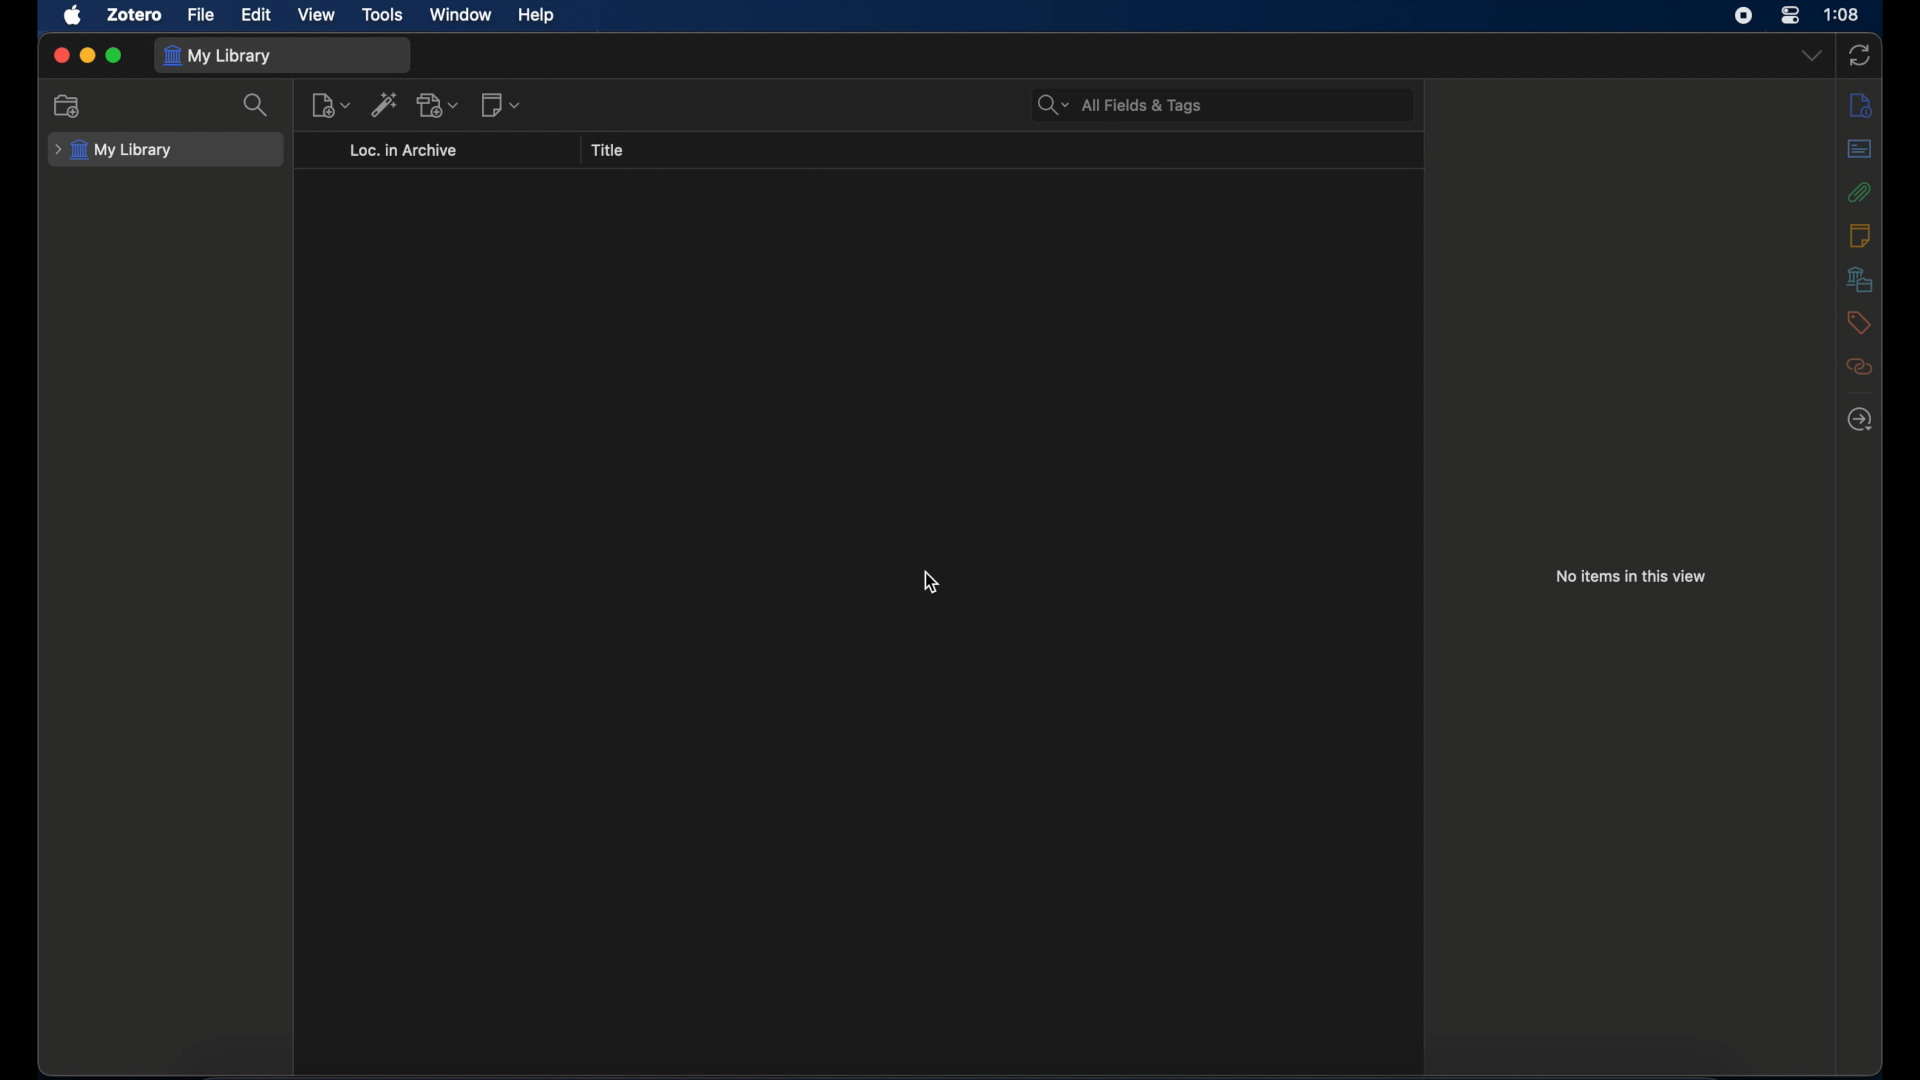 The width and height of the screenshot is (1920, 1080). I want to click on new notes, so click(502, 105).